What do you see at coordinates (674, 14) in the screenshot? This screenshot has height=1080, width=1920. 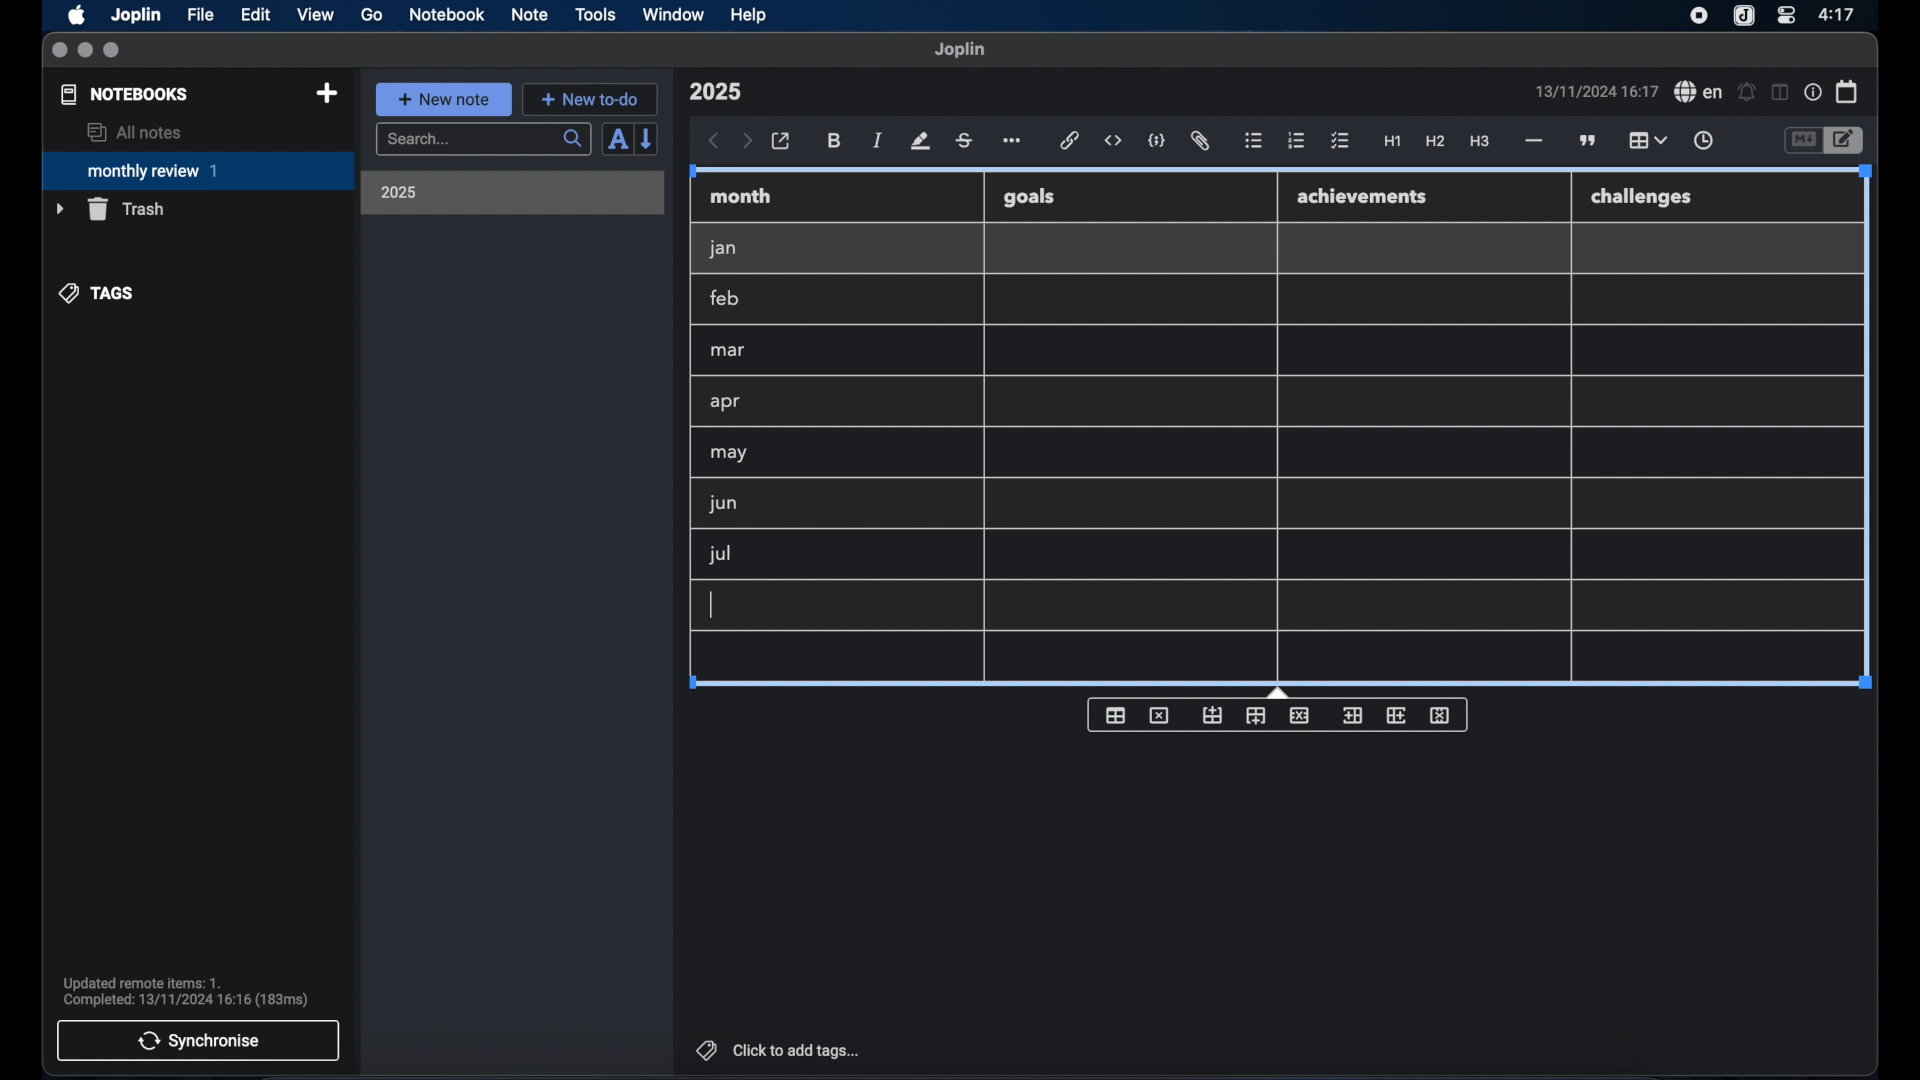 I see `window` at bounding box center [674, 14].